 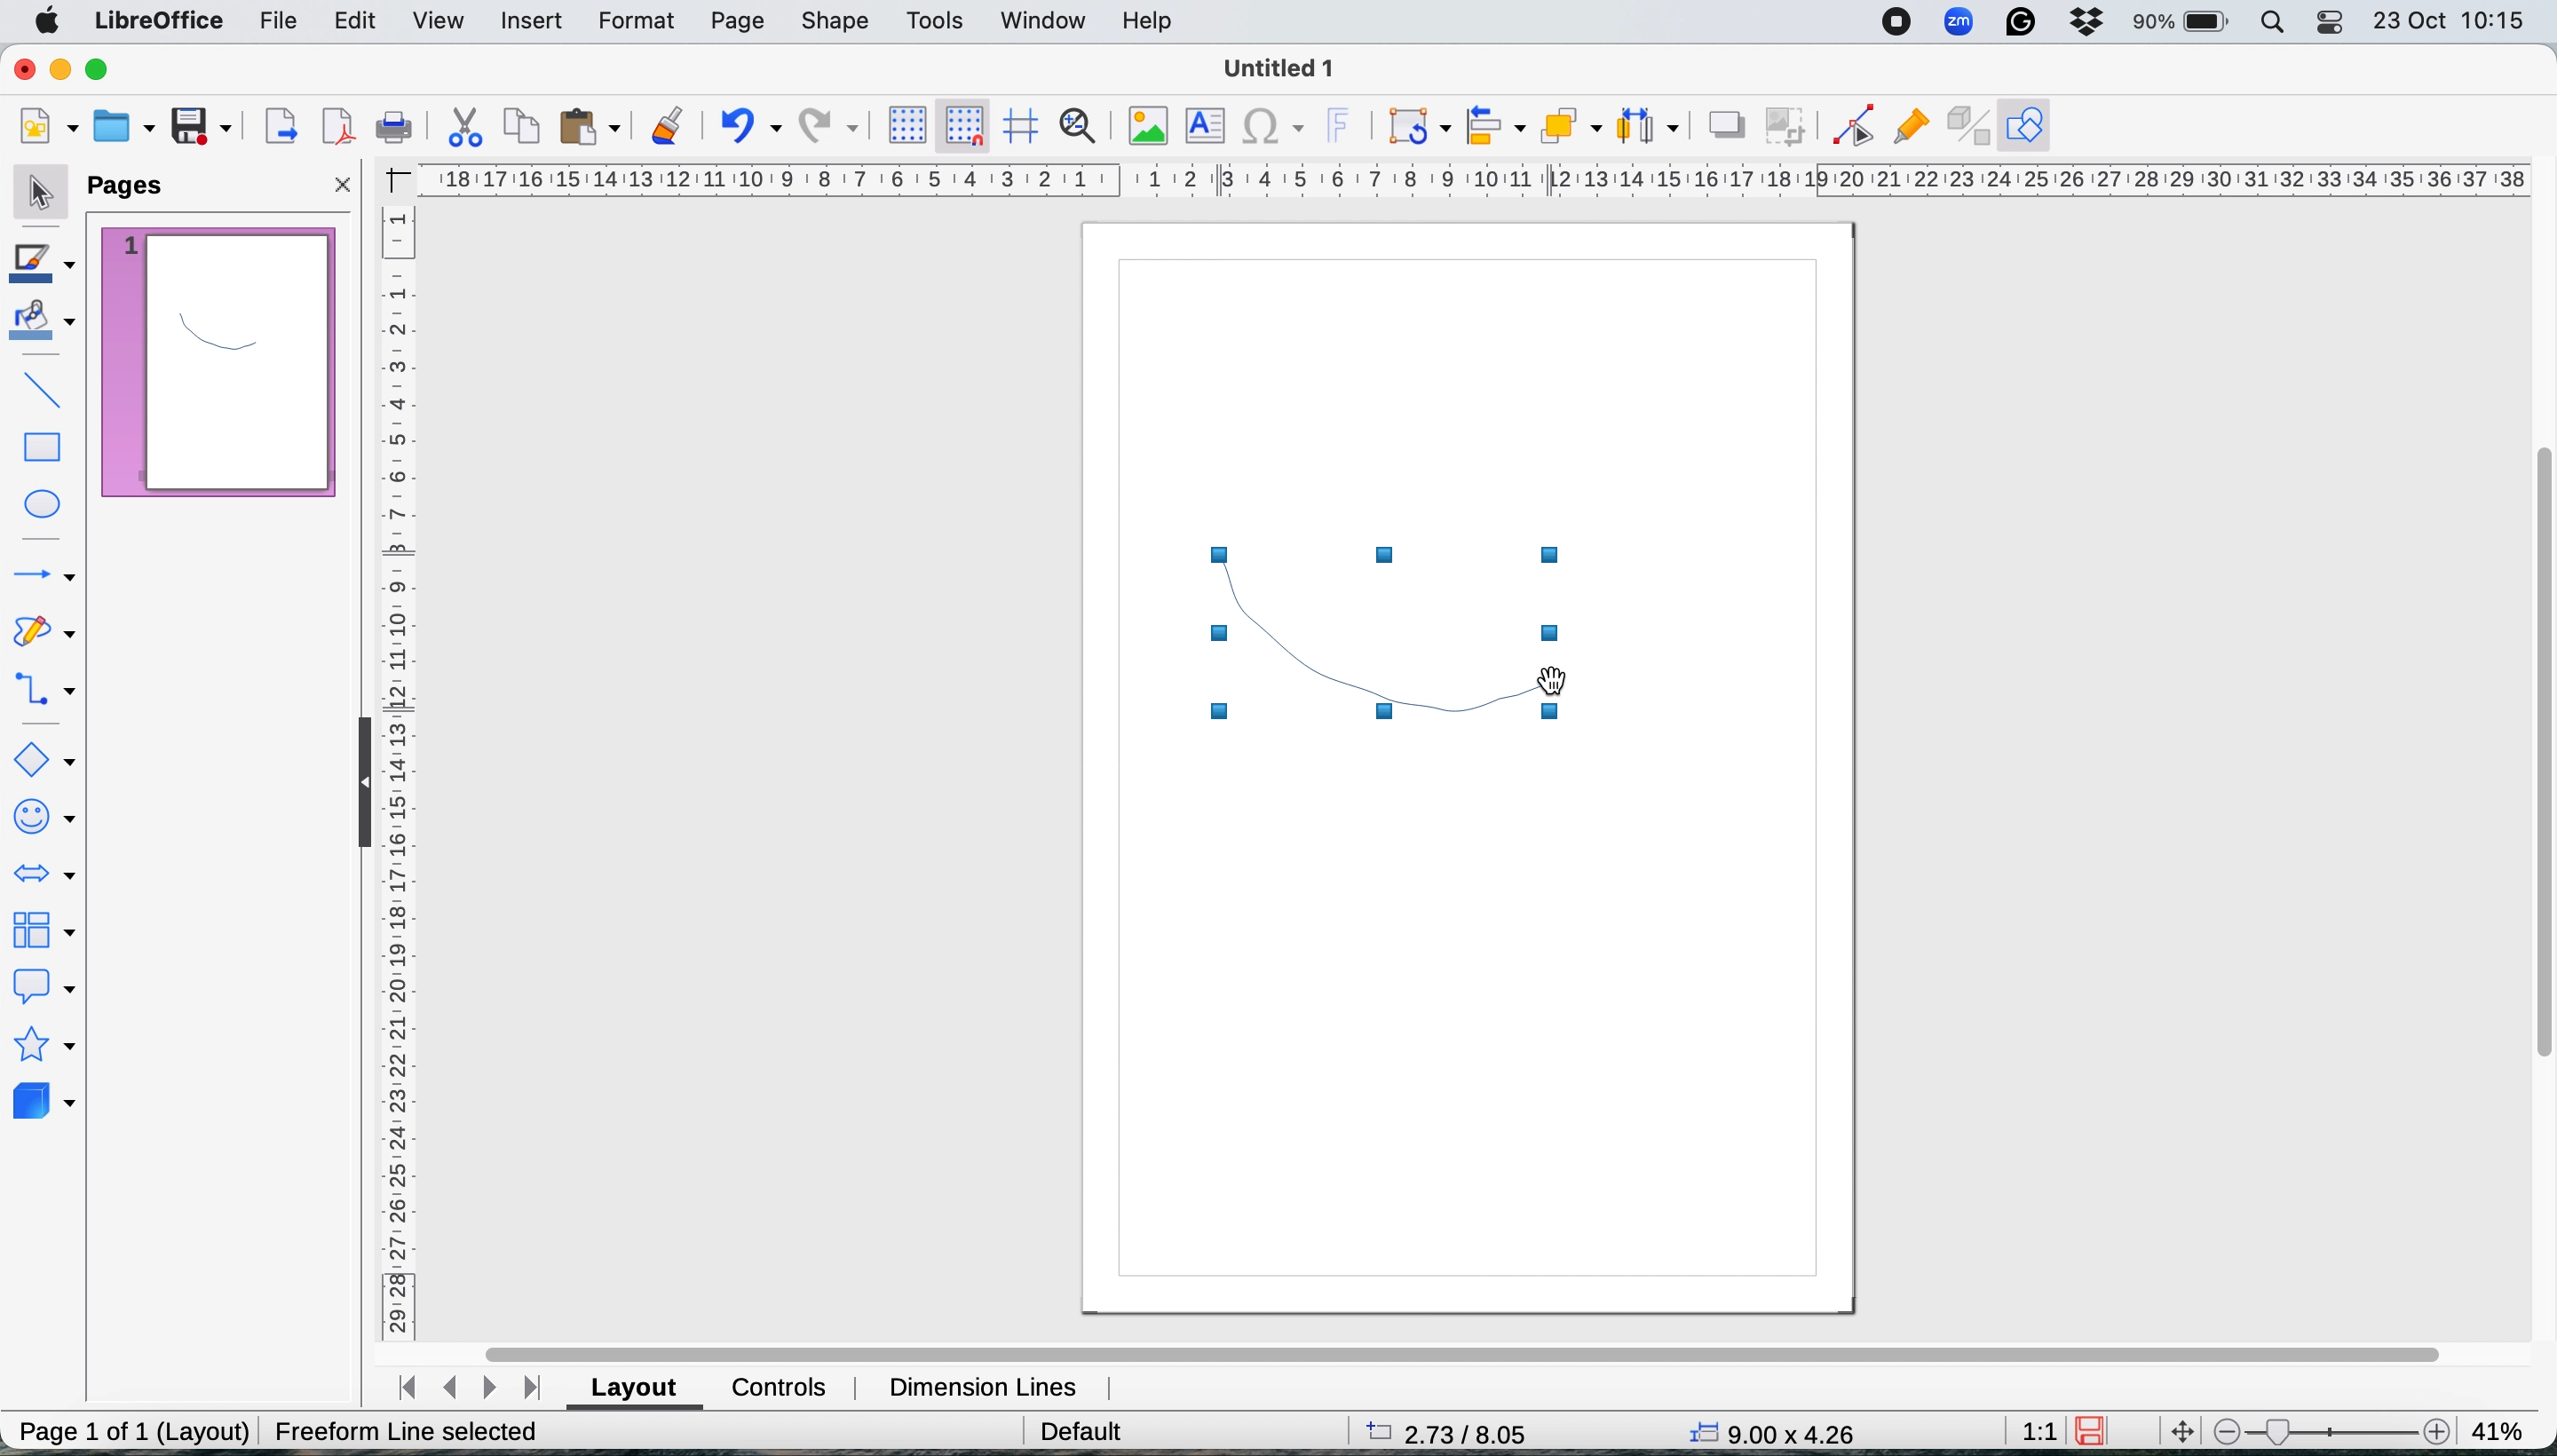 What do you see at coordinates (2450, 22) in the screenshot?
I see `date and time` at bounding box center [2450, 22].